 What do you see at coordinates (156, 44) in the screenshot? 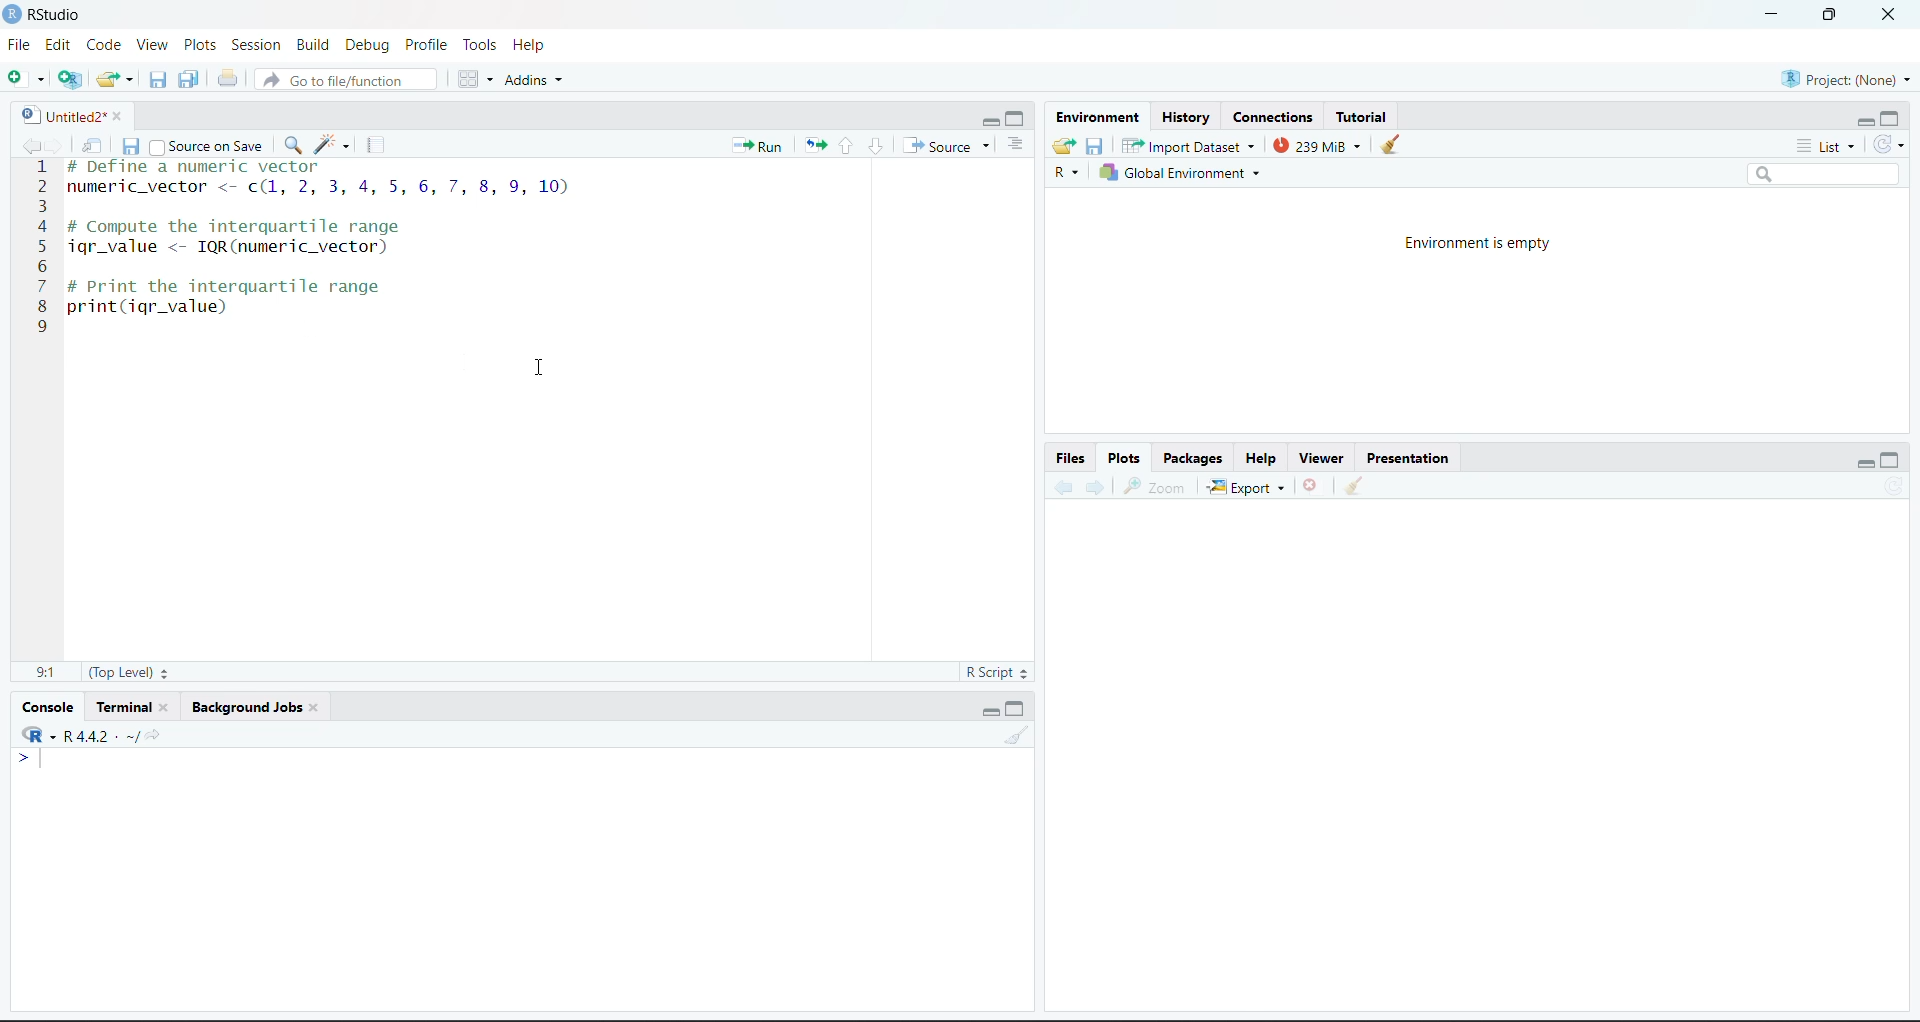
I see `View` at bounding box center [156, 44].